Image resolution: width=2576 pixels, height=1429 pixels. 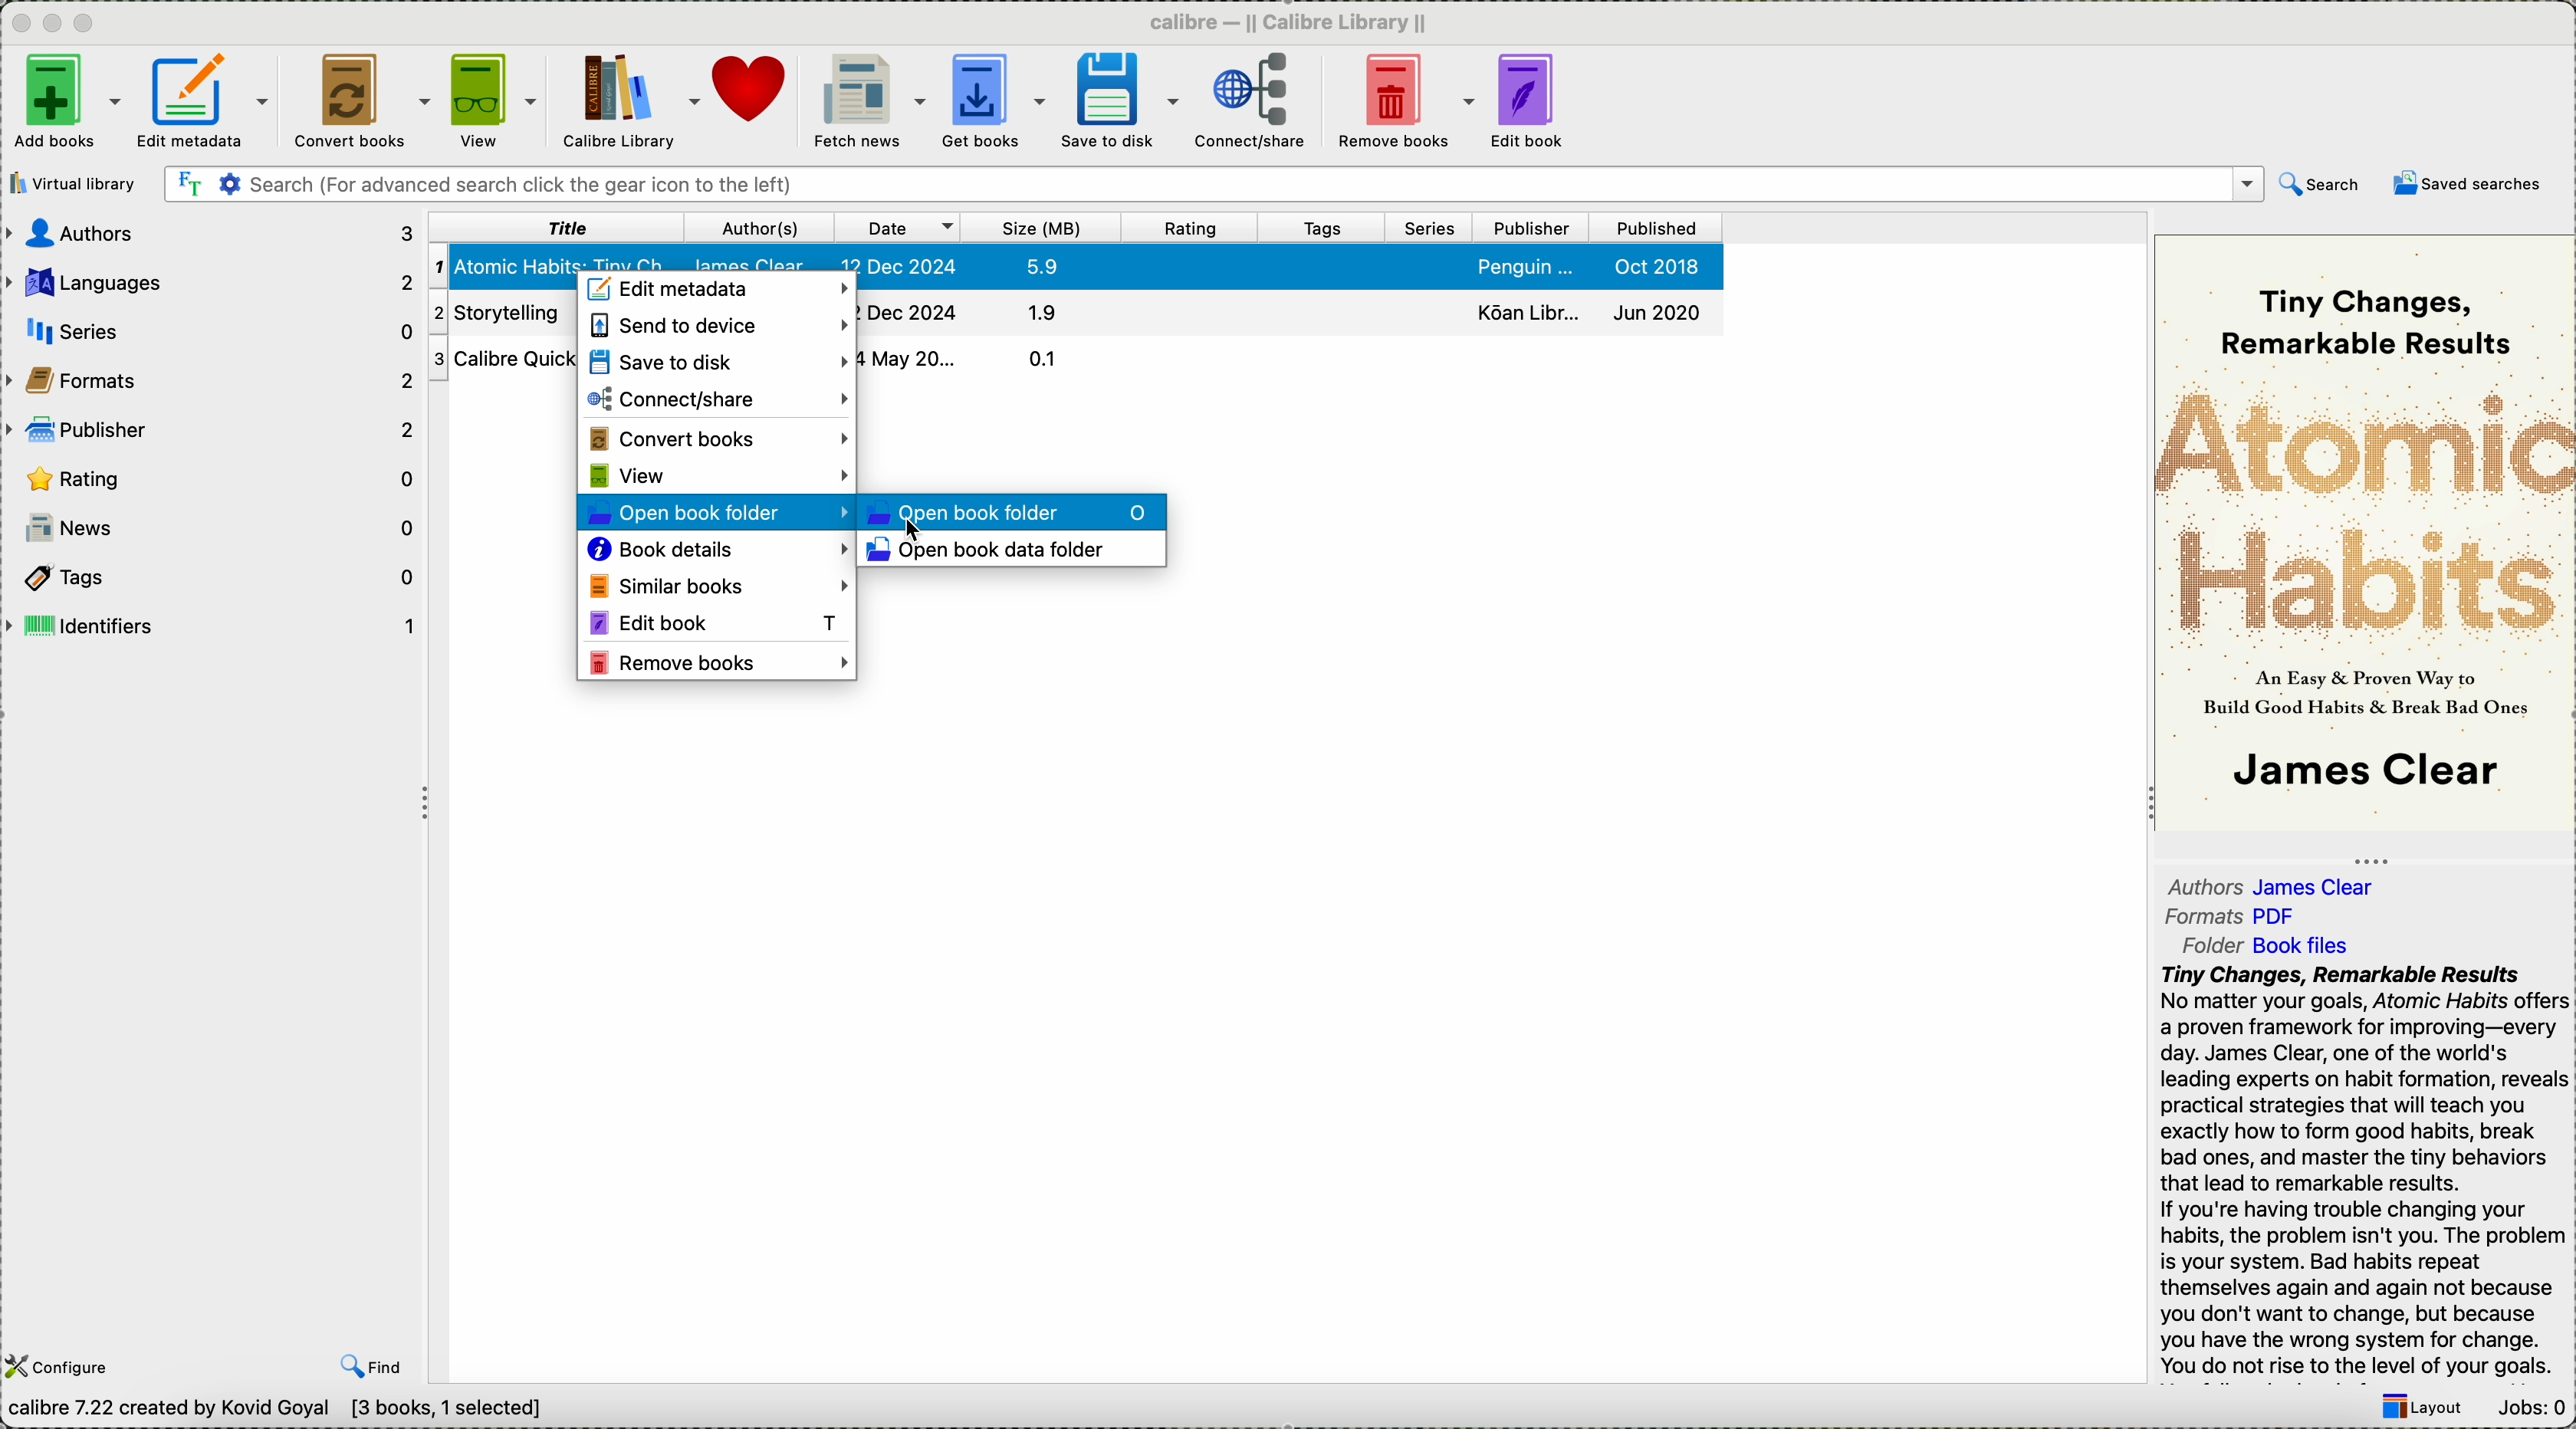 I want to click on remove books, so click(x=1405, y=103).